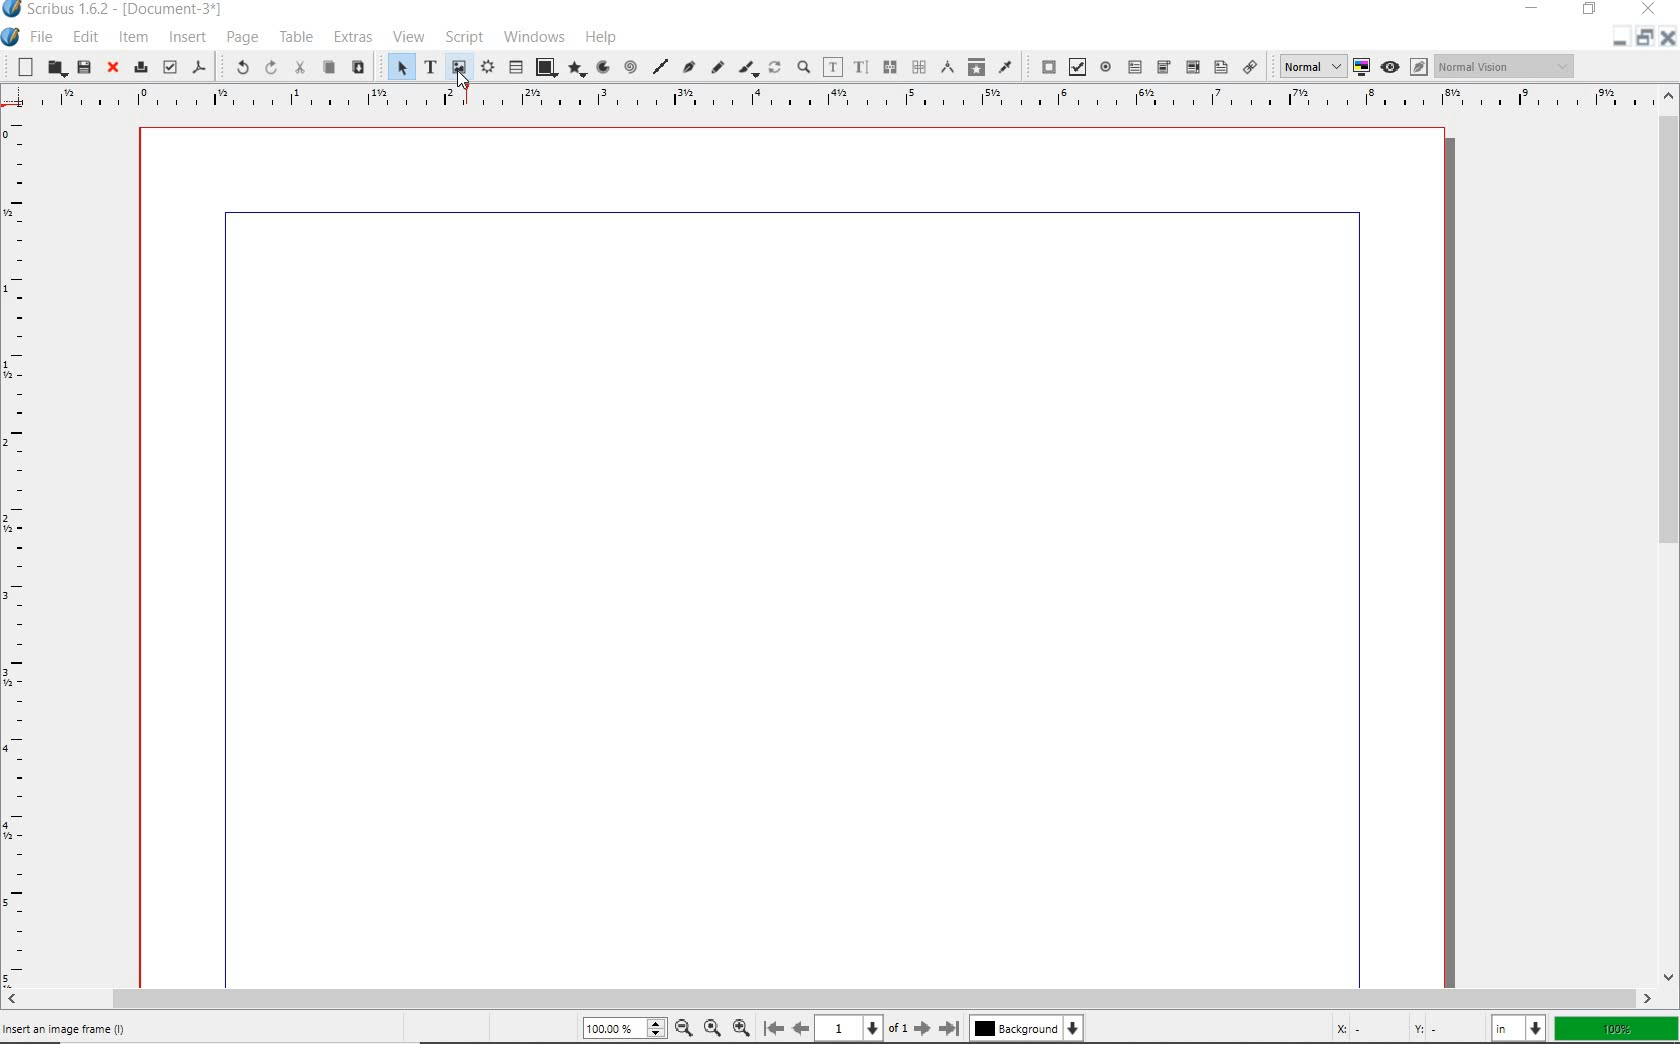 Image resolution: width=1680 pixels, height=1044 pixels. Describe the element at coordinates (773, 1029) in the screenshot. I see `first` at that location.